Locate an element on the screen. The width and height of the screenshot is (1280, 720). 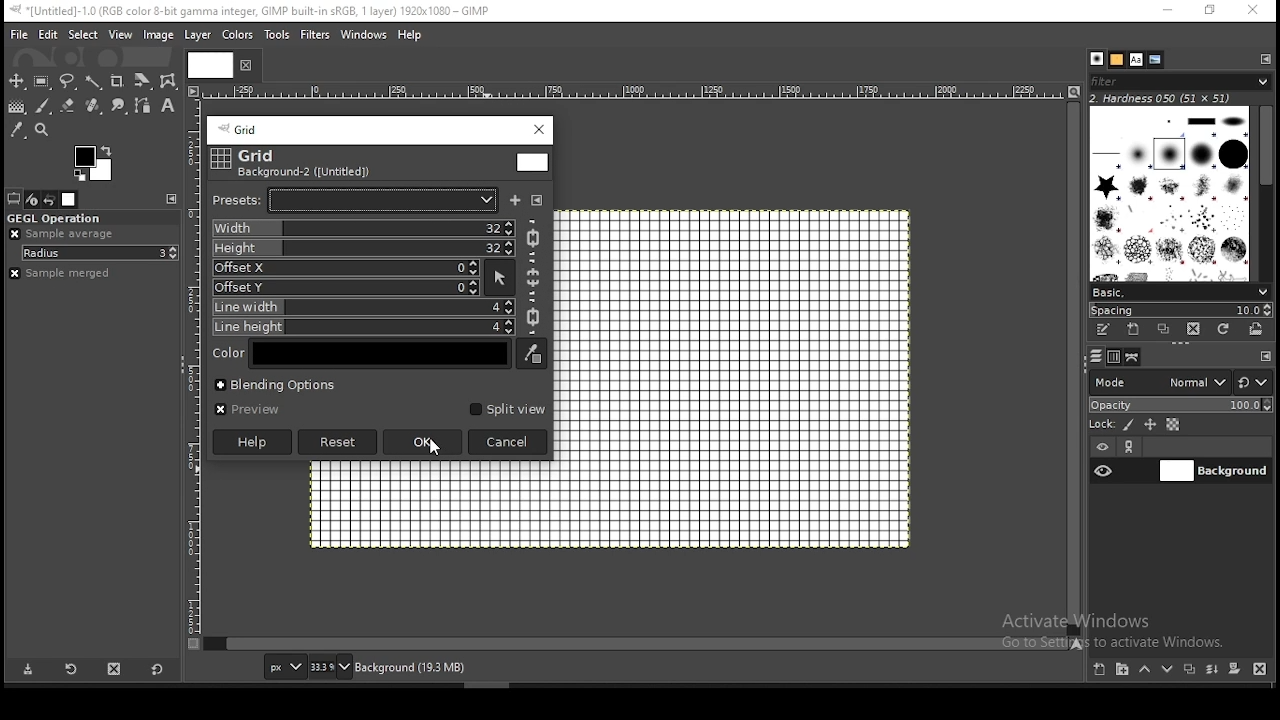
opacity is located at coordinates (1183, 405).